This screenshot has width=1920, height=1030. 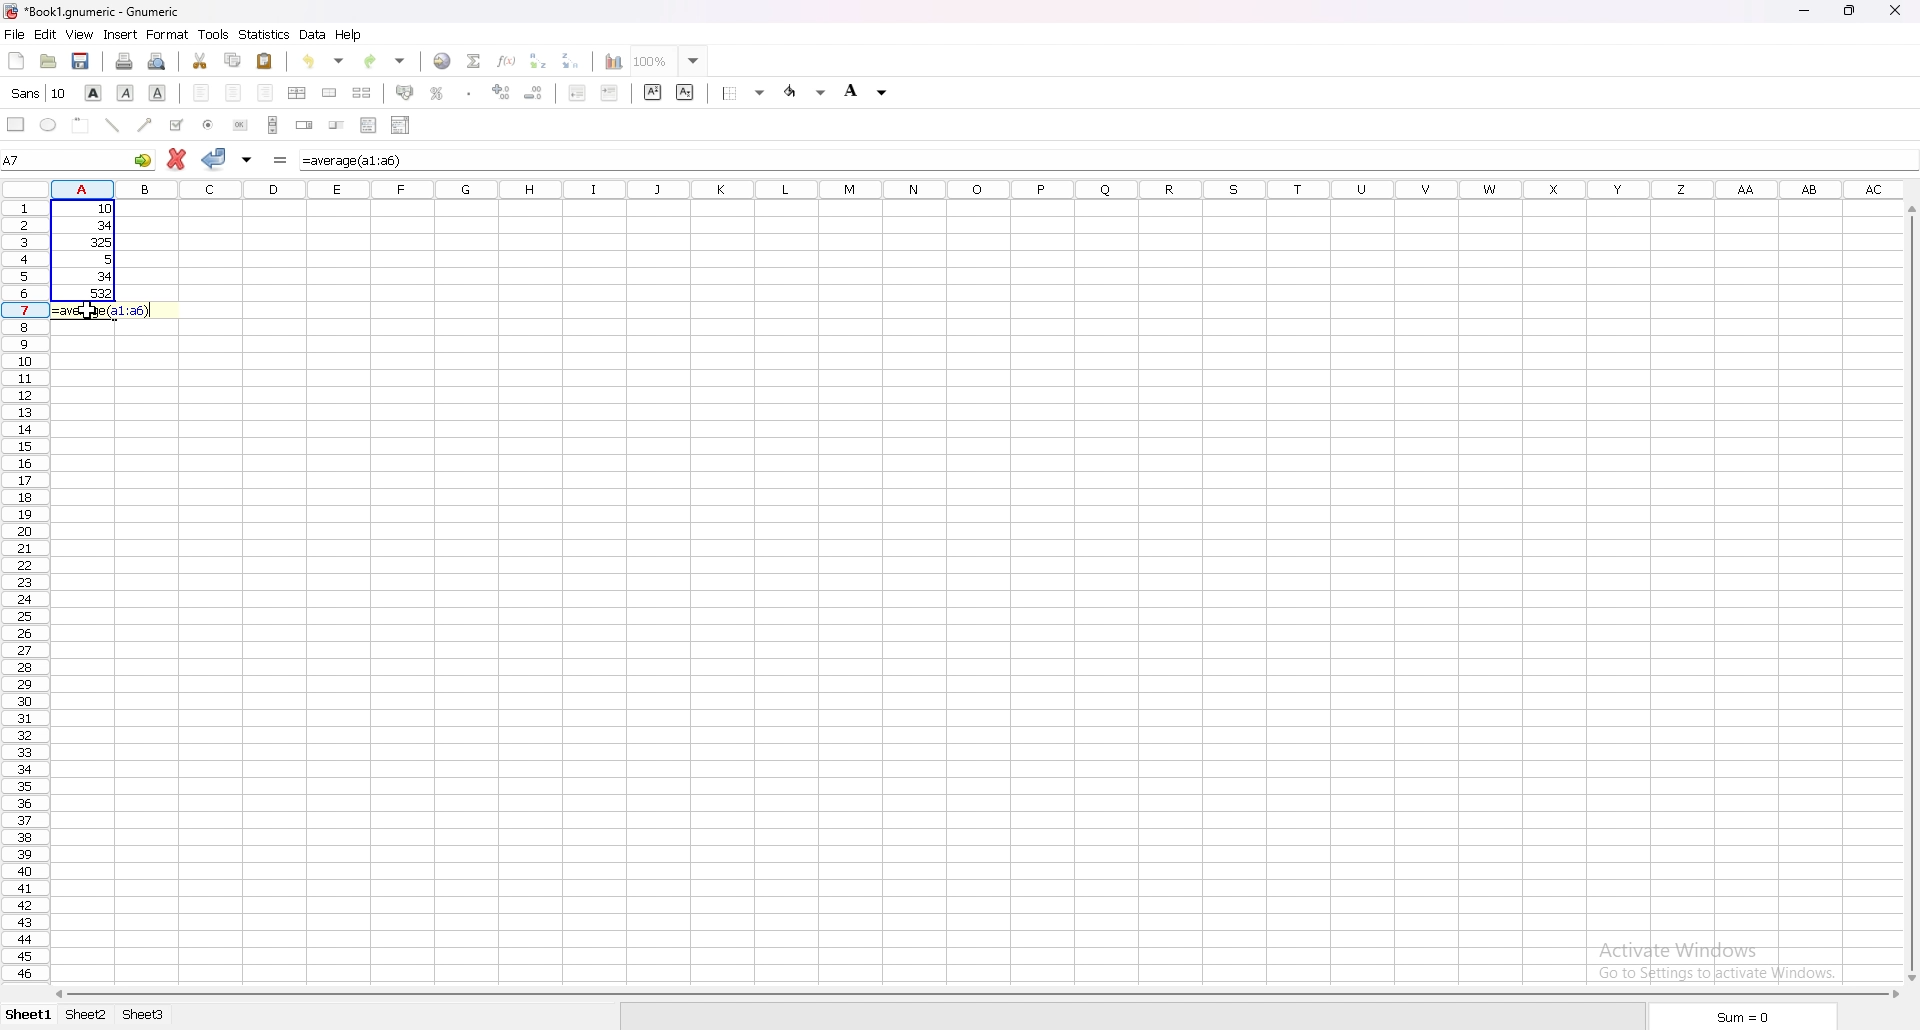 What do you see at coordinates (88, 308) in the screenshot?
I see `cursor` at bounding box center [88, 308].